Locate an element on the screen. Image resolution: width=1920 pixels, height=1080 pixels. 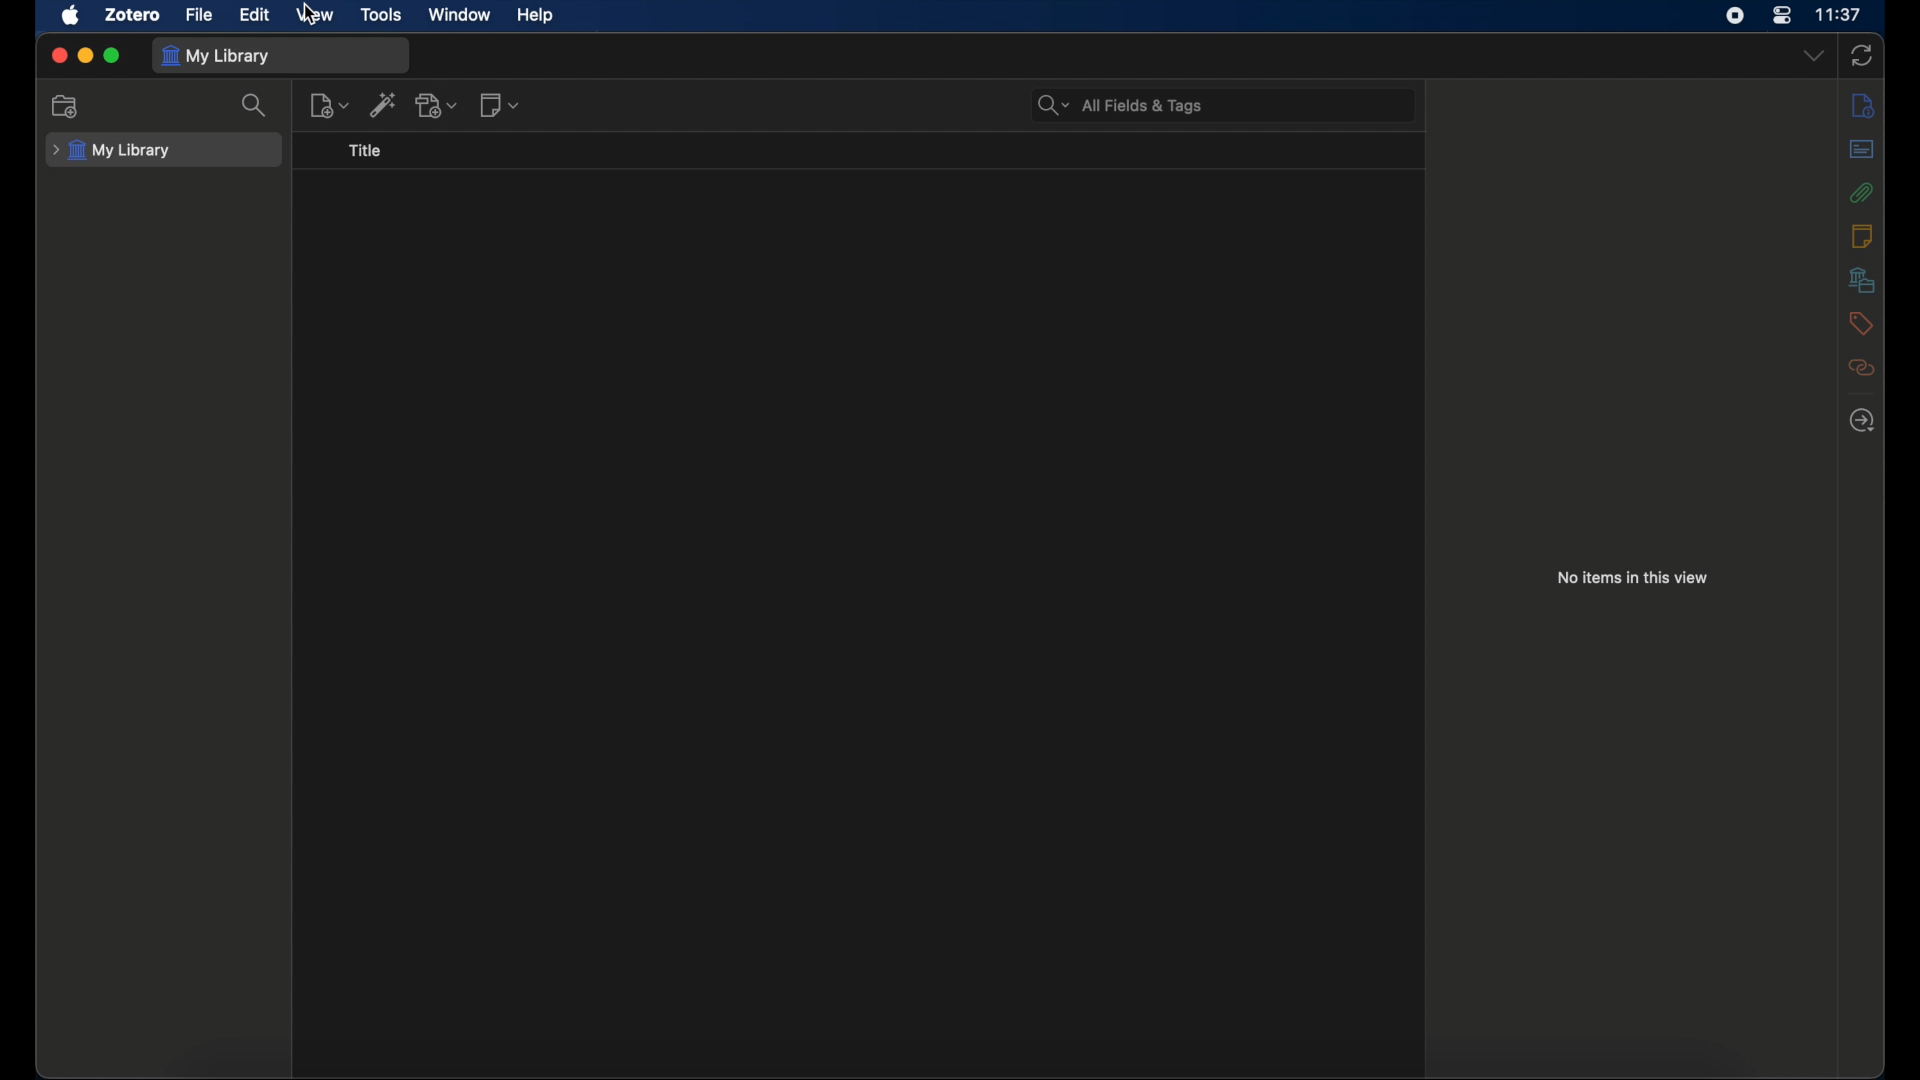
view is located at coordinates (318, 14).